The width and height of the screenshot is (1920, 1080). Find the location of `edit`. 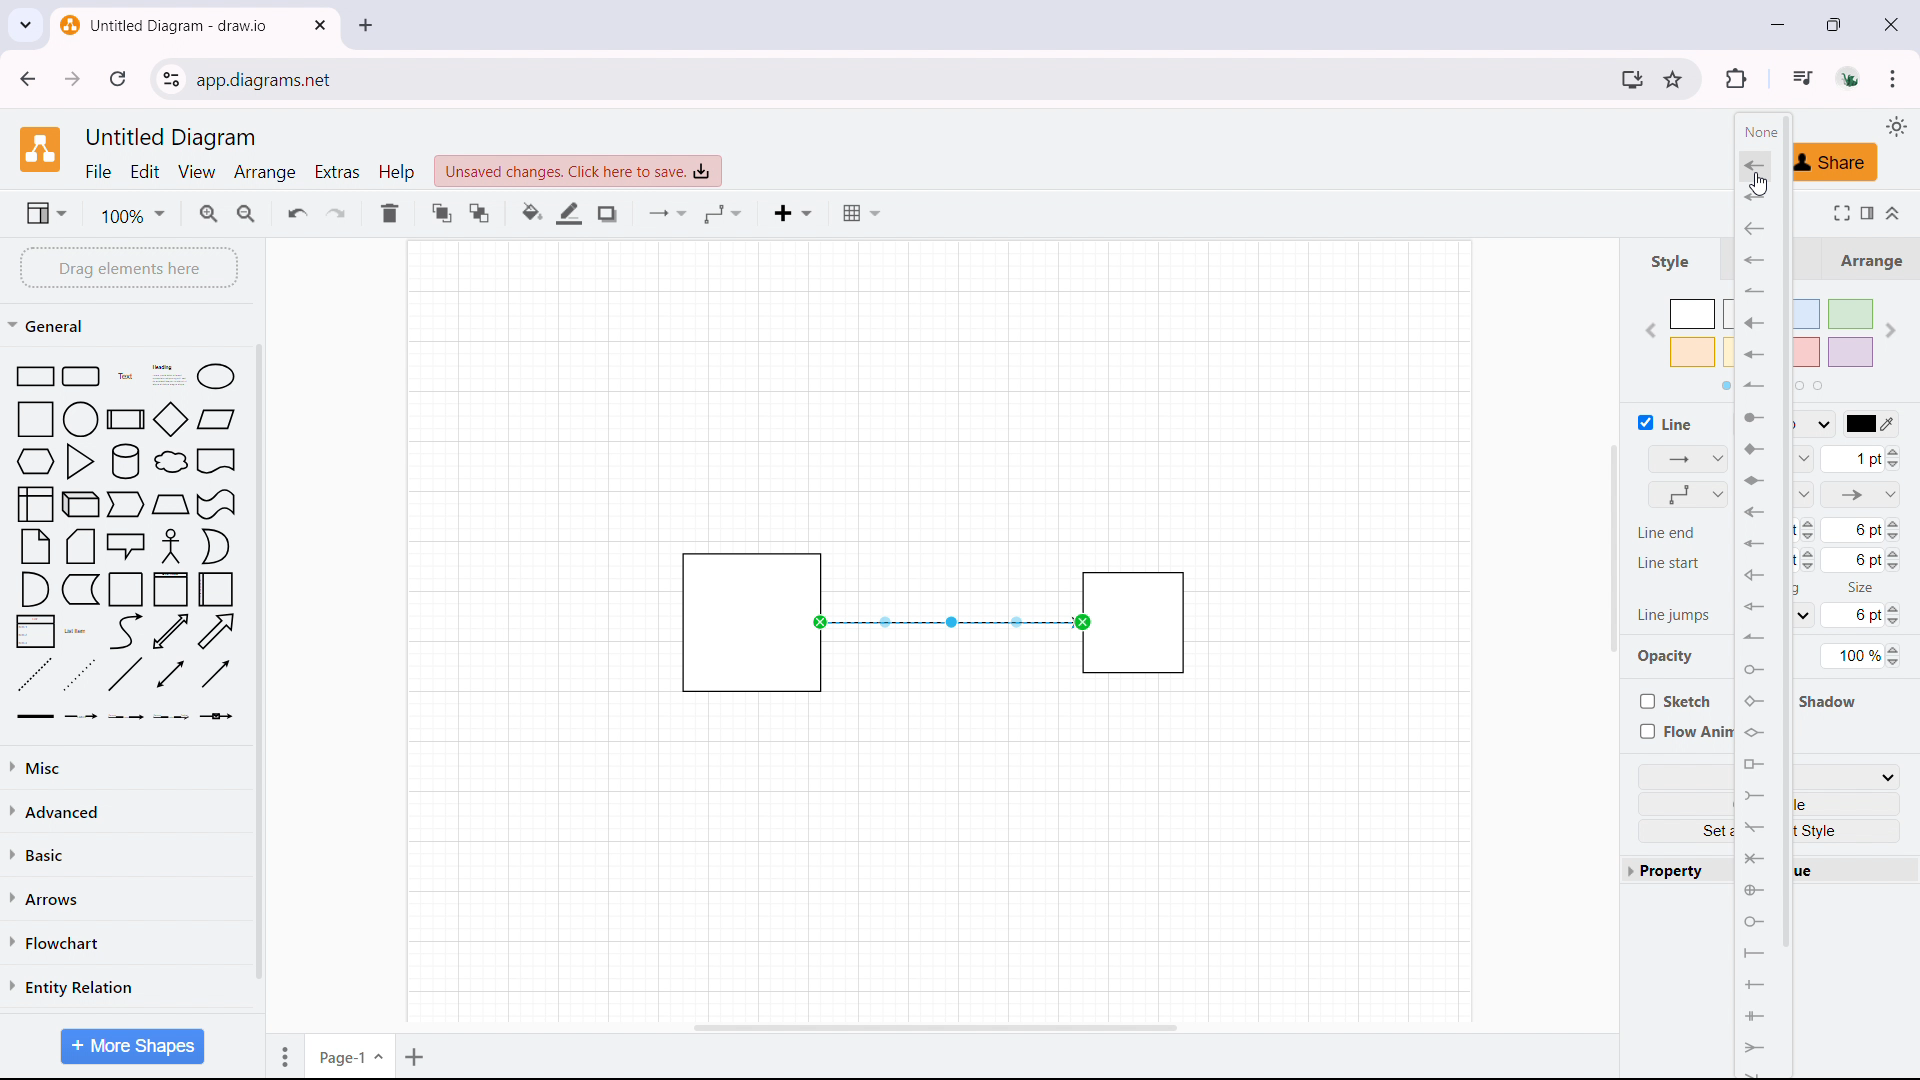

edit is located at coordinates (146, 172).